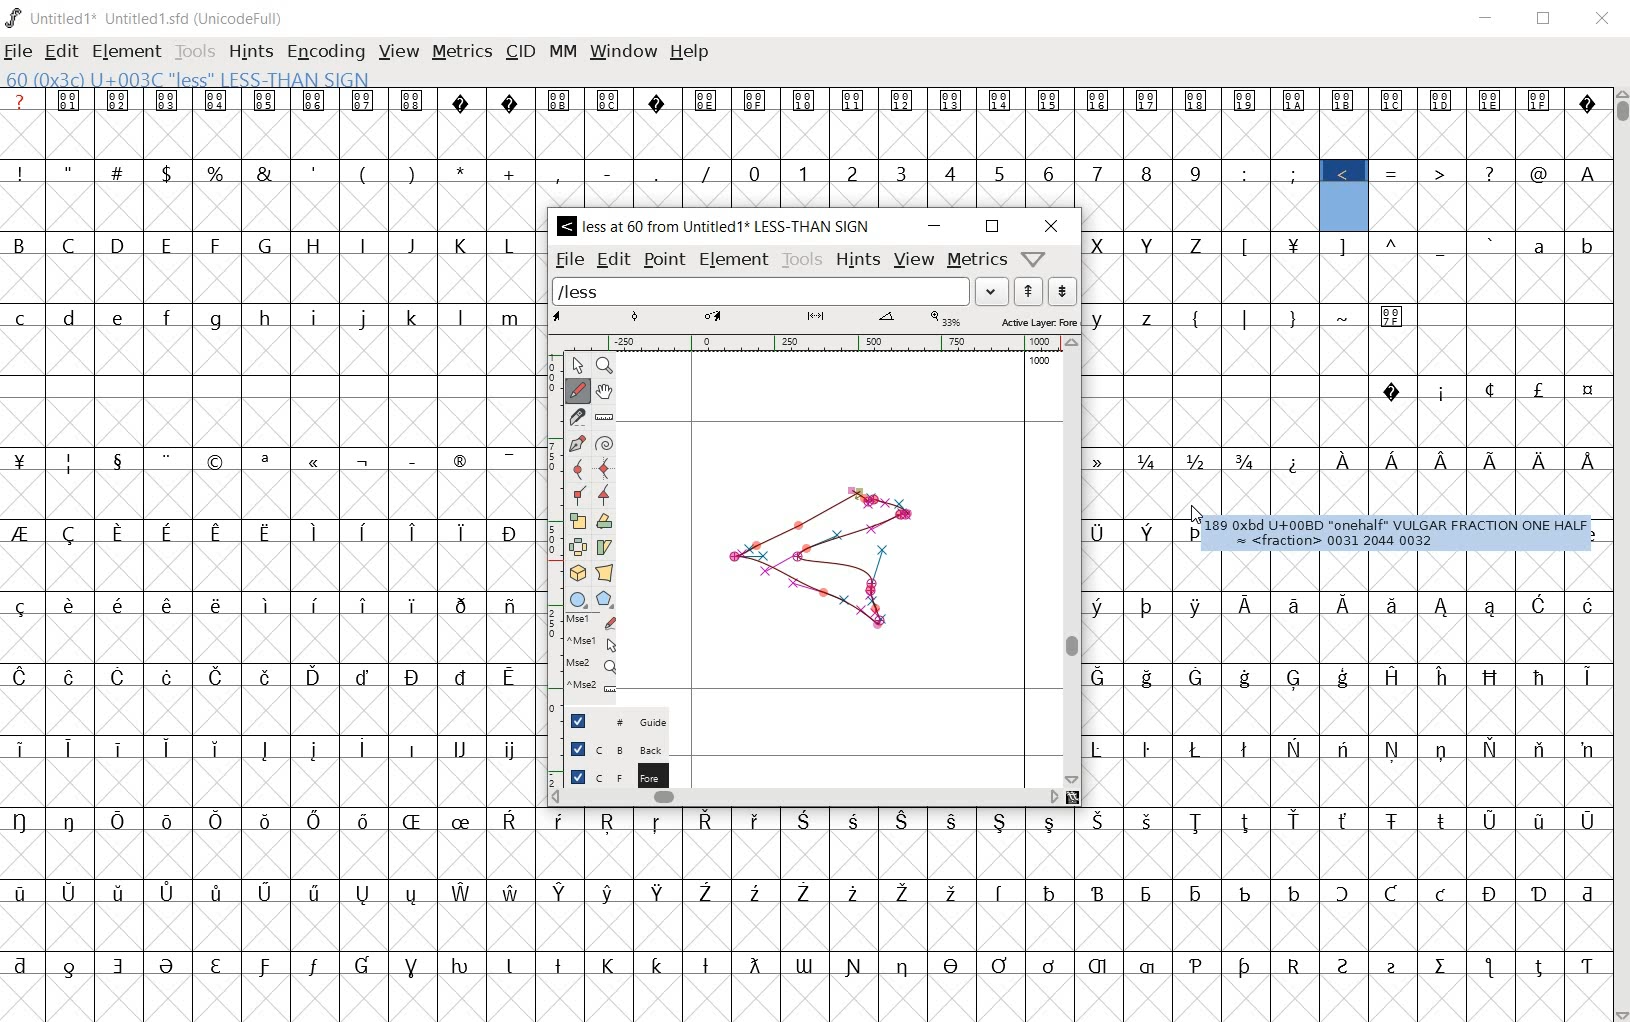  I want to click on metrics, so click(977, 261).